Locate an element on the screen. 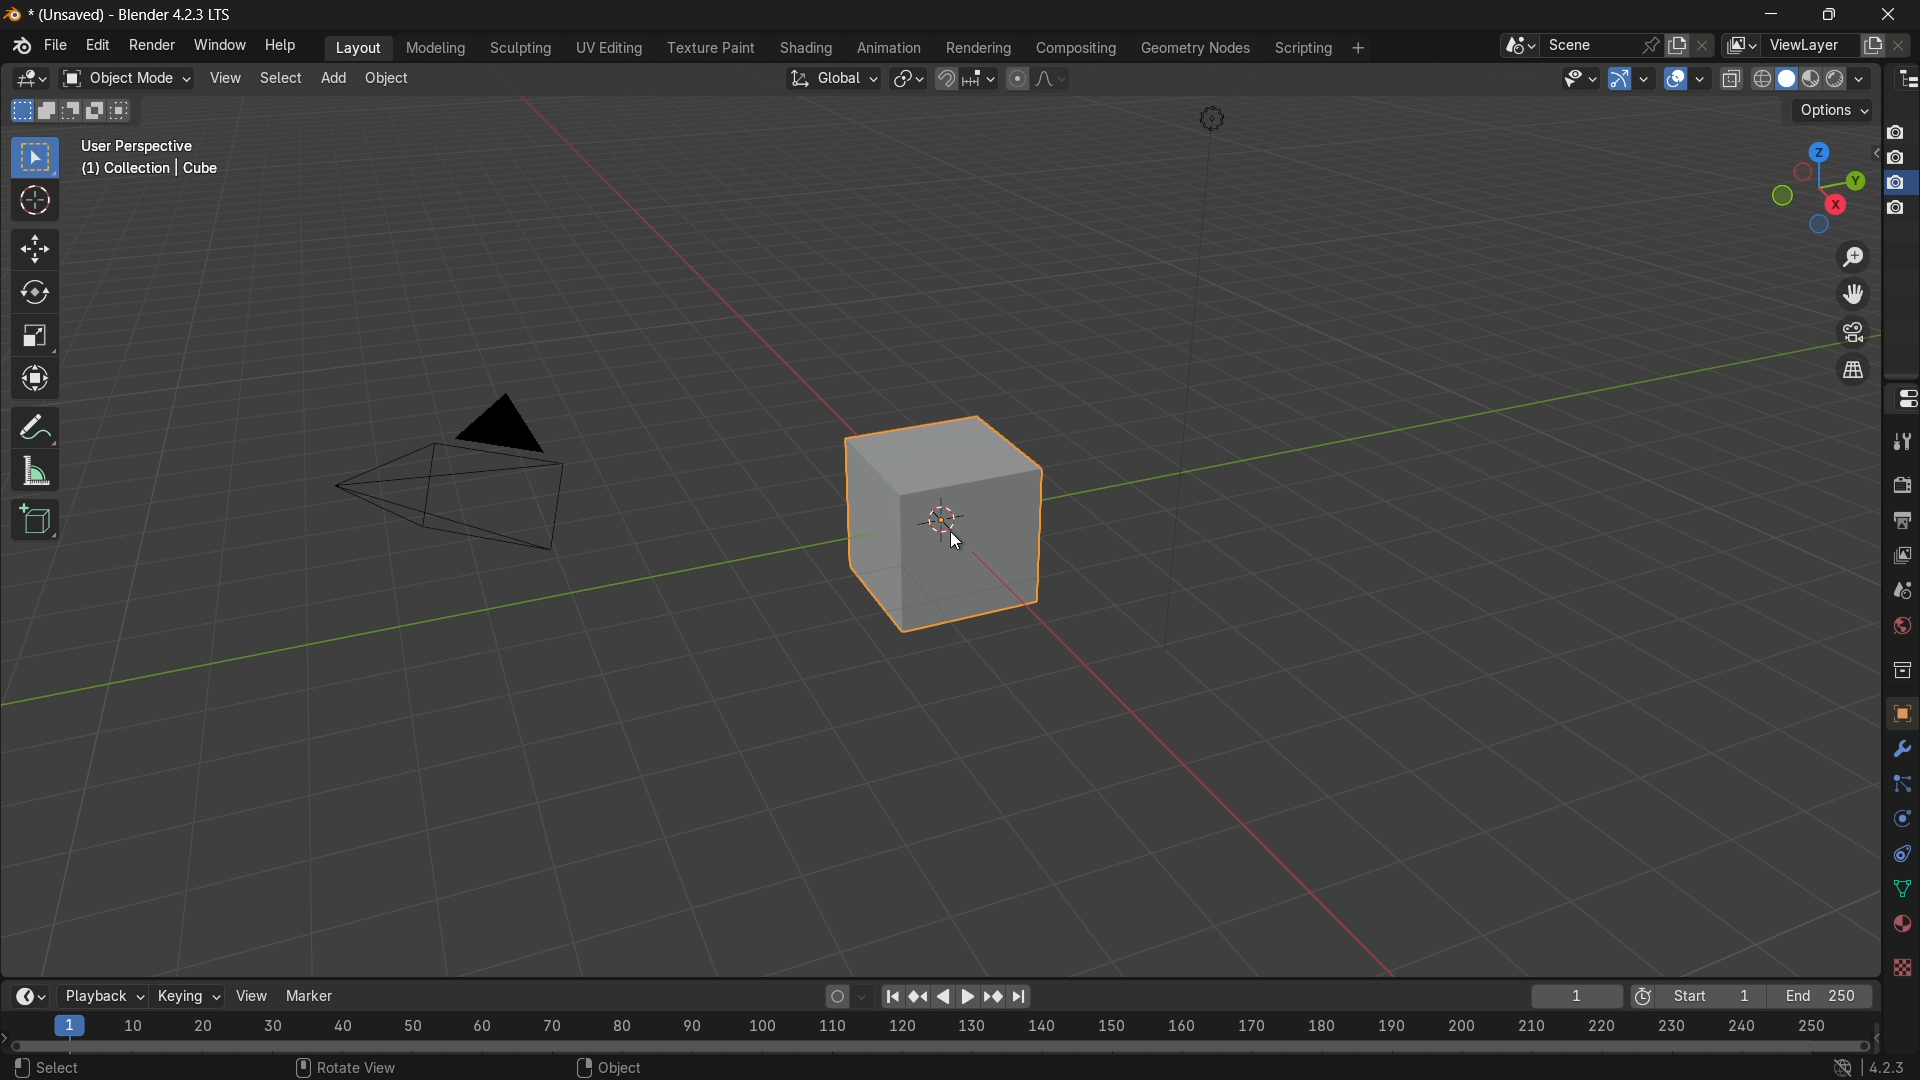 This screenshot has width=1920, height=1080. rendered display is located at coordinates (1849, 81).